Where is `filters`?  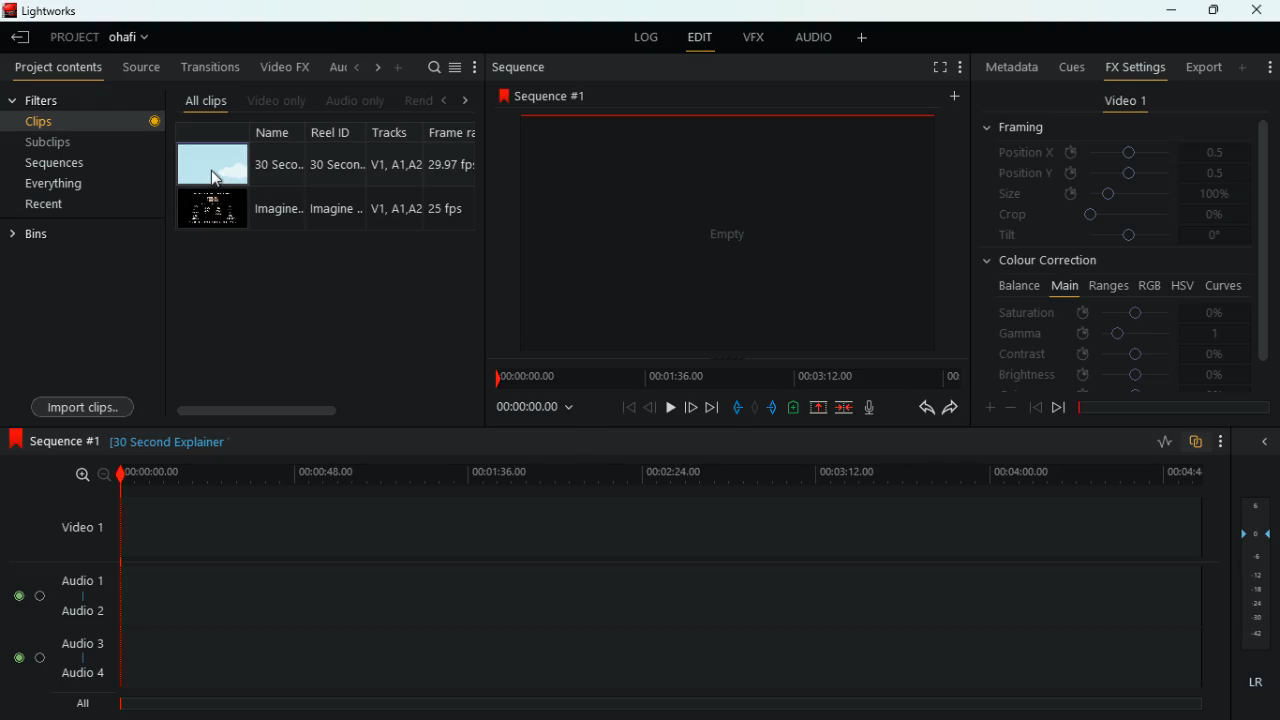 filters is located at coordinates (42, 101).